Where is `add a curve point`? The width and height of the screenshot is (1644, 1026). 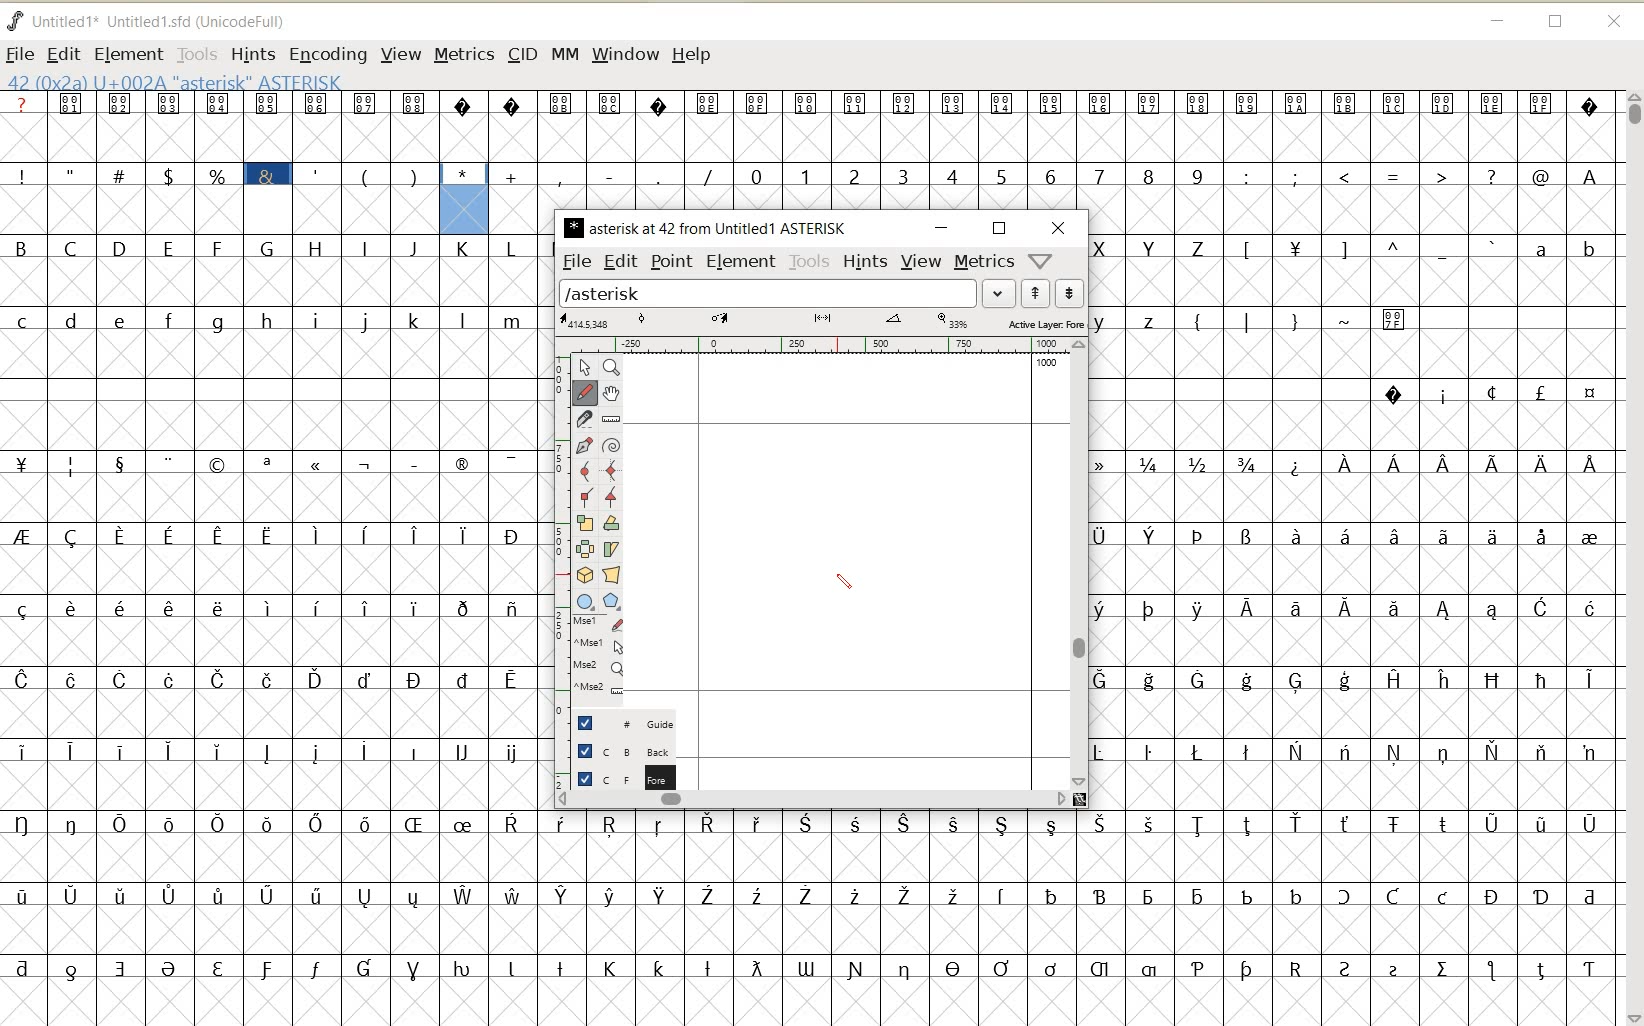 add a curve point is located at coordinates (584, 470).